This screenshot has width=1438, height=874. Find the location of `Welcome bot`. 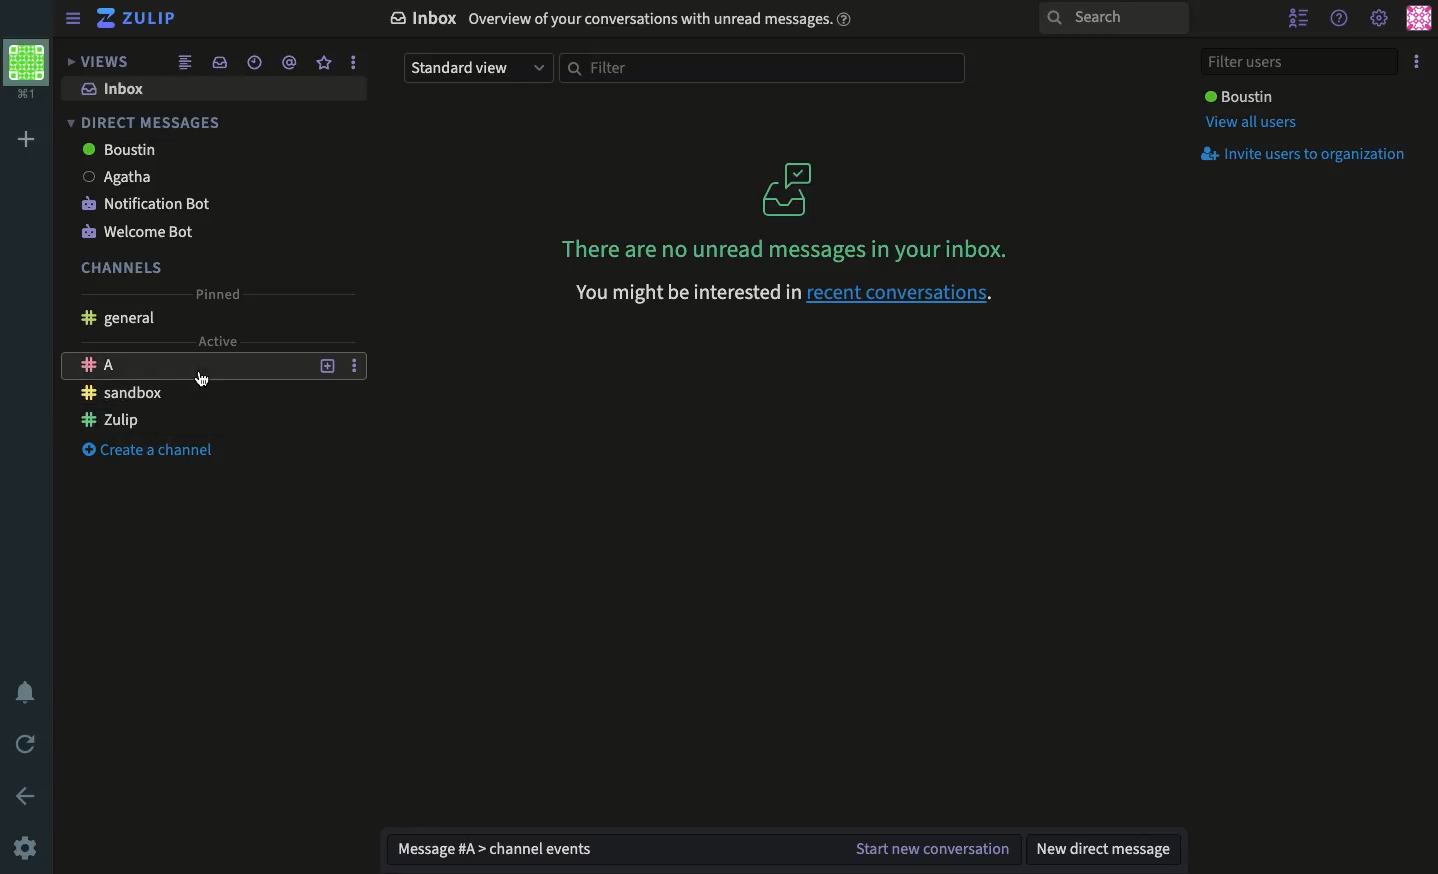

Welcome bot is located at coordinates (135, 232).